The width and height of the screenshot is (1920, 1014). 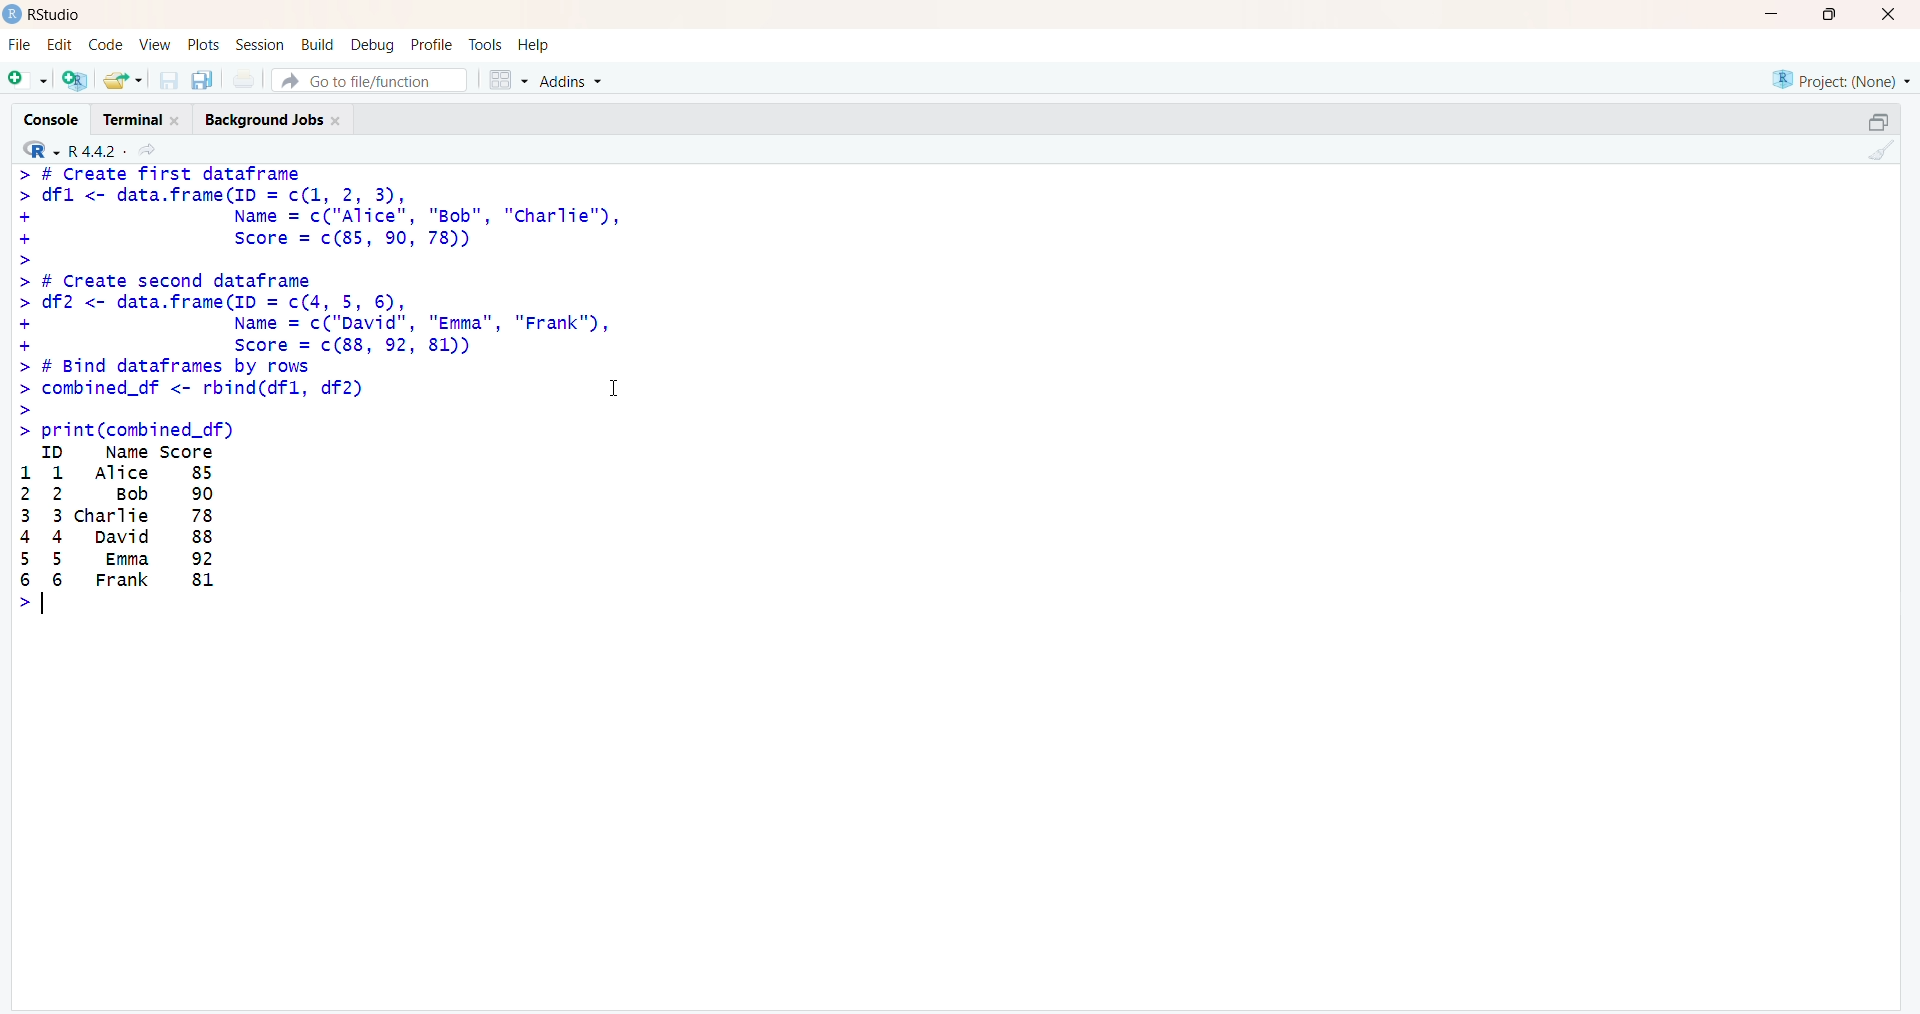 What do you see at coordinates (202, 44) in the screenshot?
I see `Plots` at bounding box center [202, 44].